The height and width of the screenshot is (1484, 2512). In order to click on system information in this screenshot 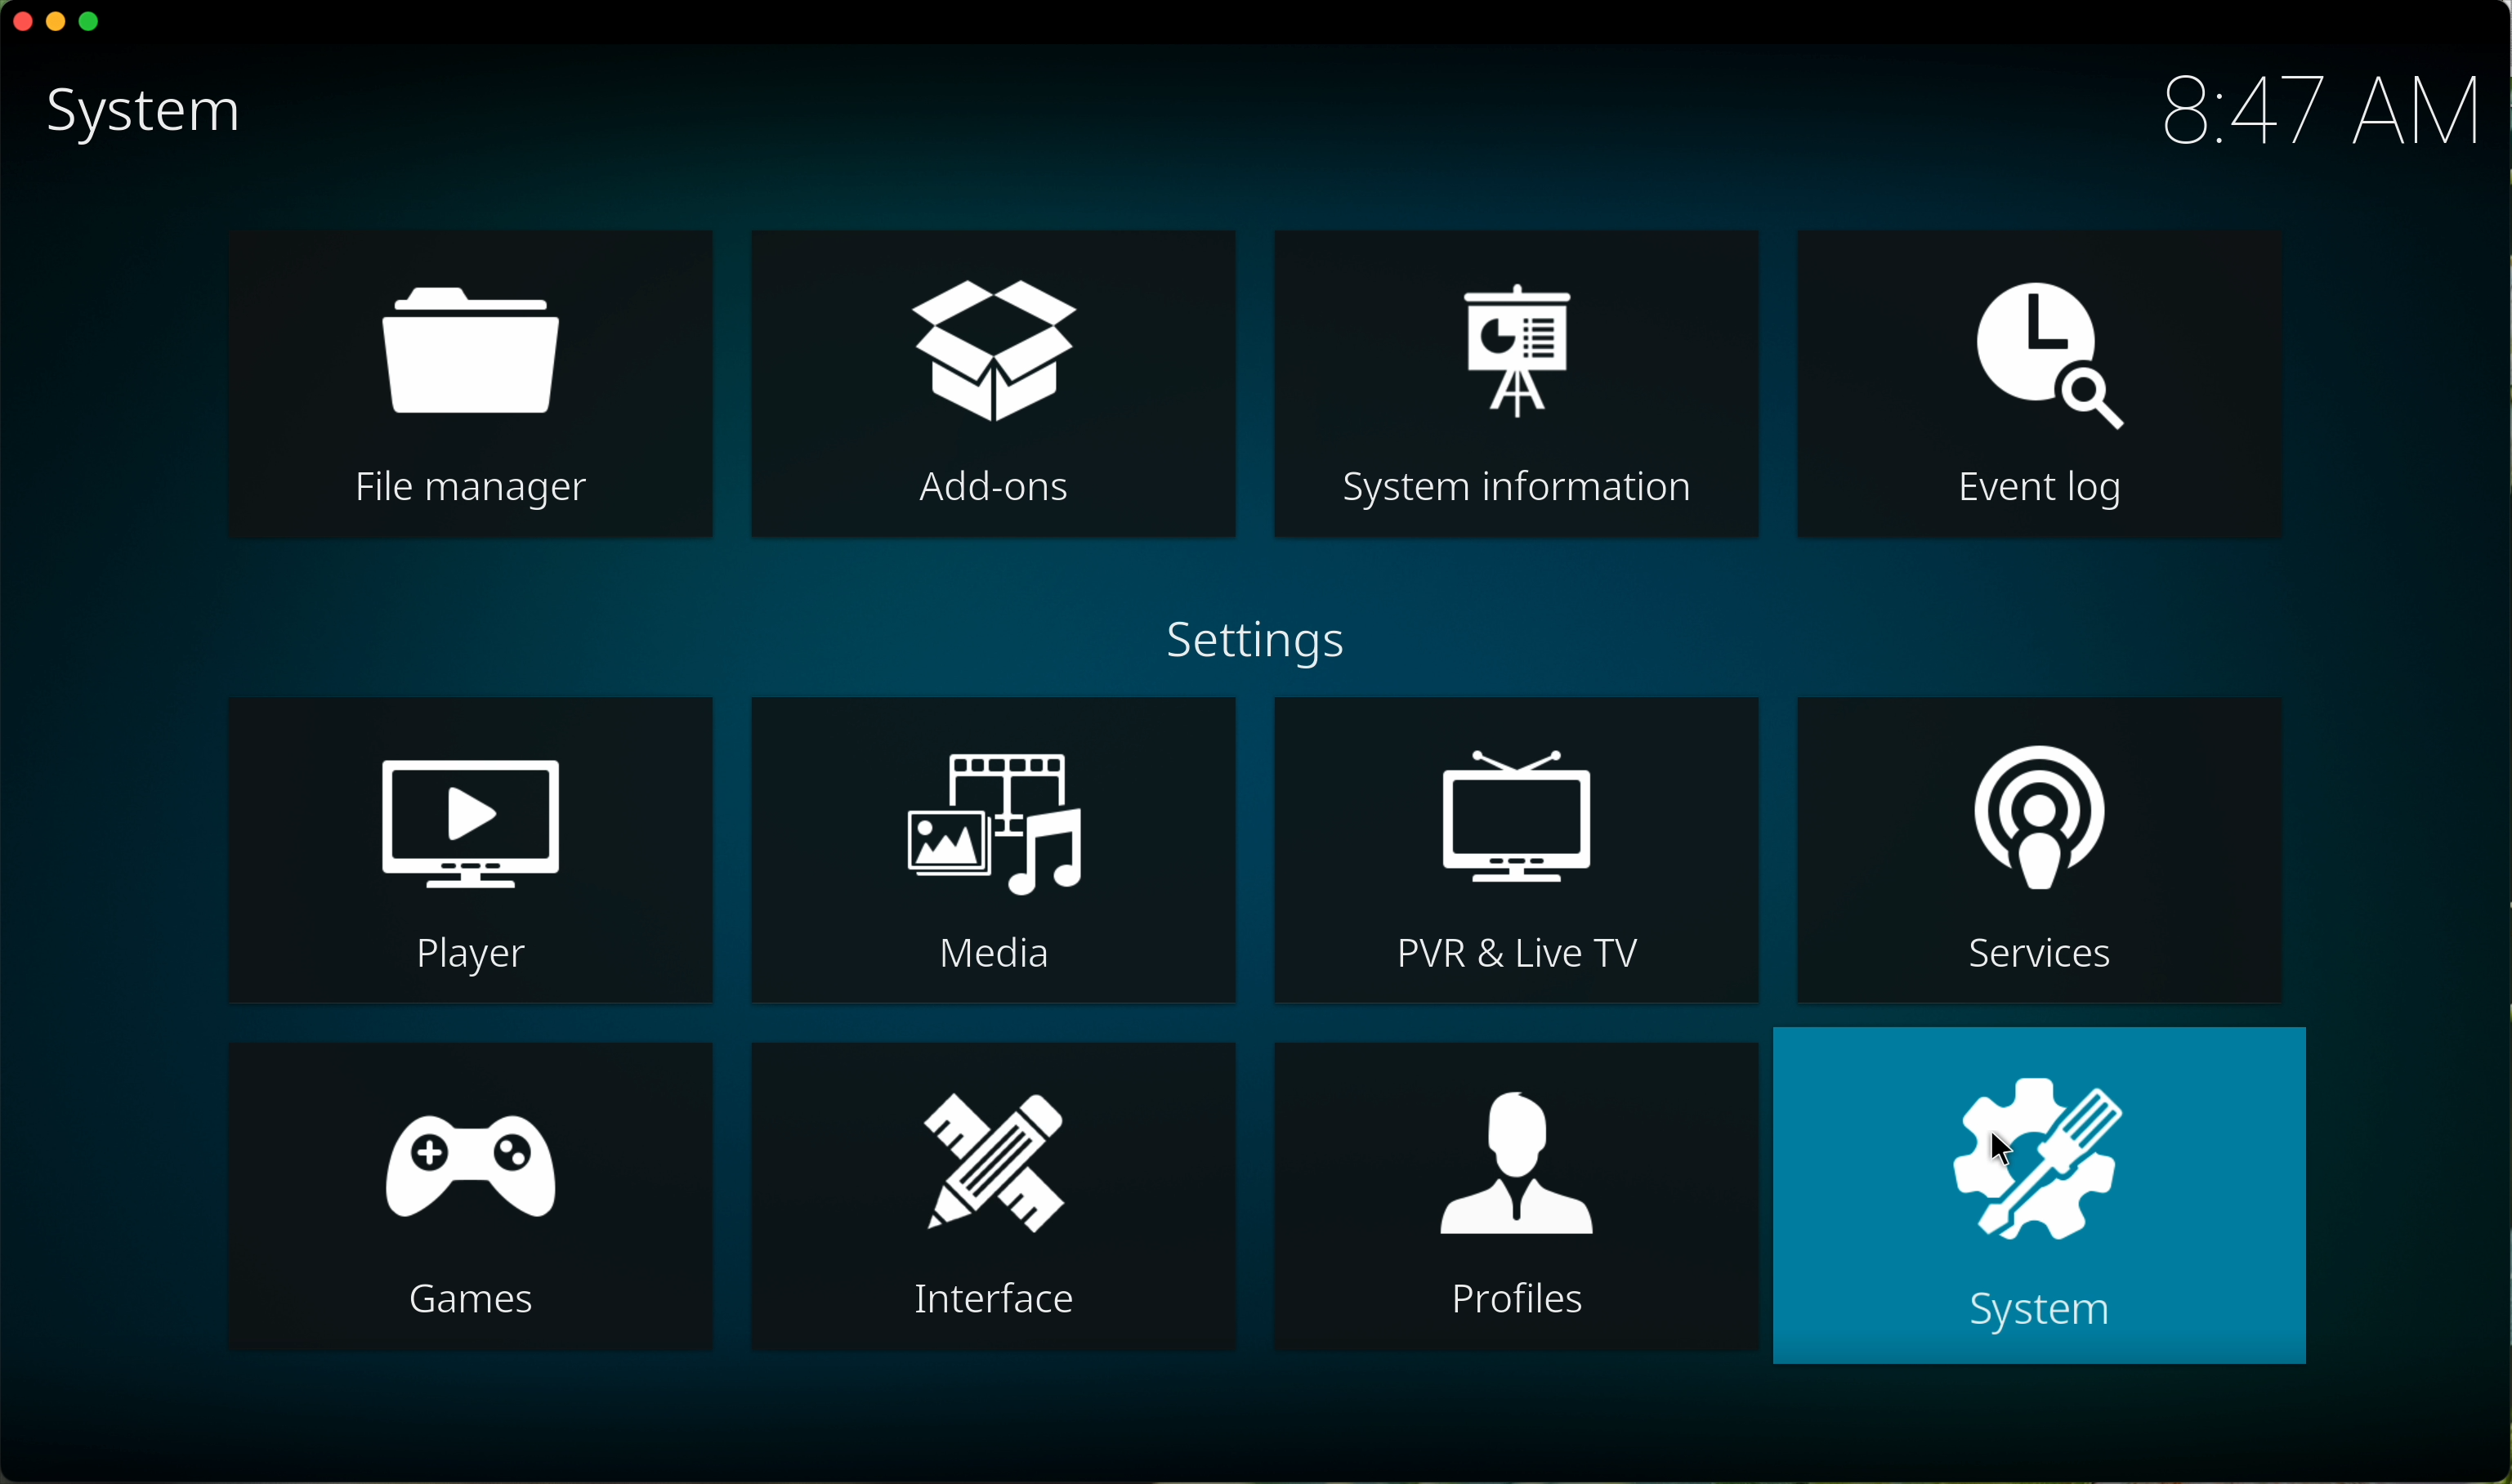, I will do `click(1520, 385)`.